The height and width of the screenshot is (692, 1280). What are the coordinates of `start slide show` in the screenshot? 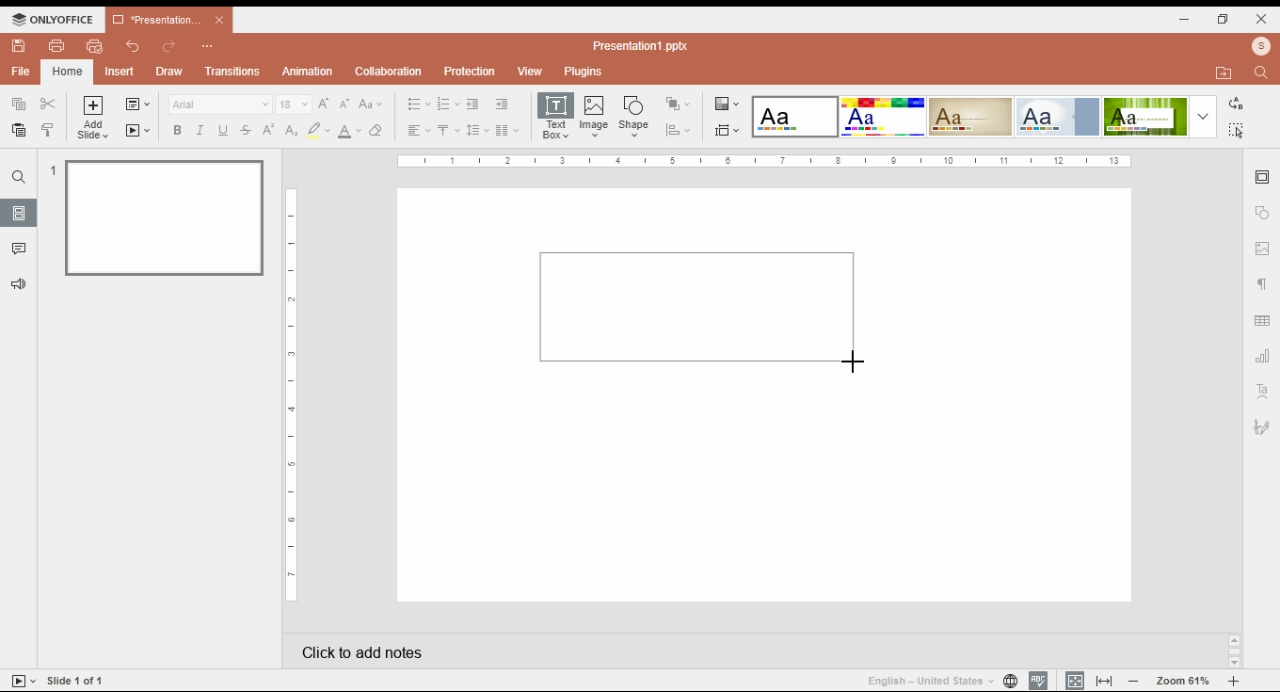 It's located at (138, 131).